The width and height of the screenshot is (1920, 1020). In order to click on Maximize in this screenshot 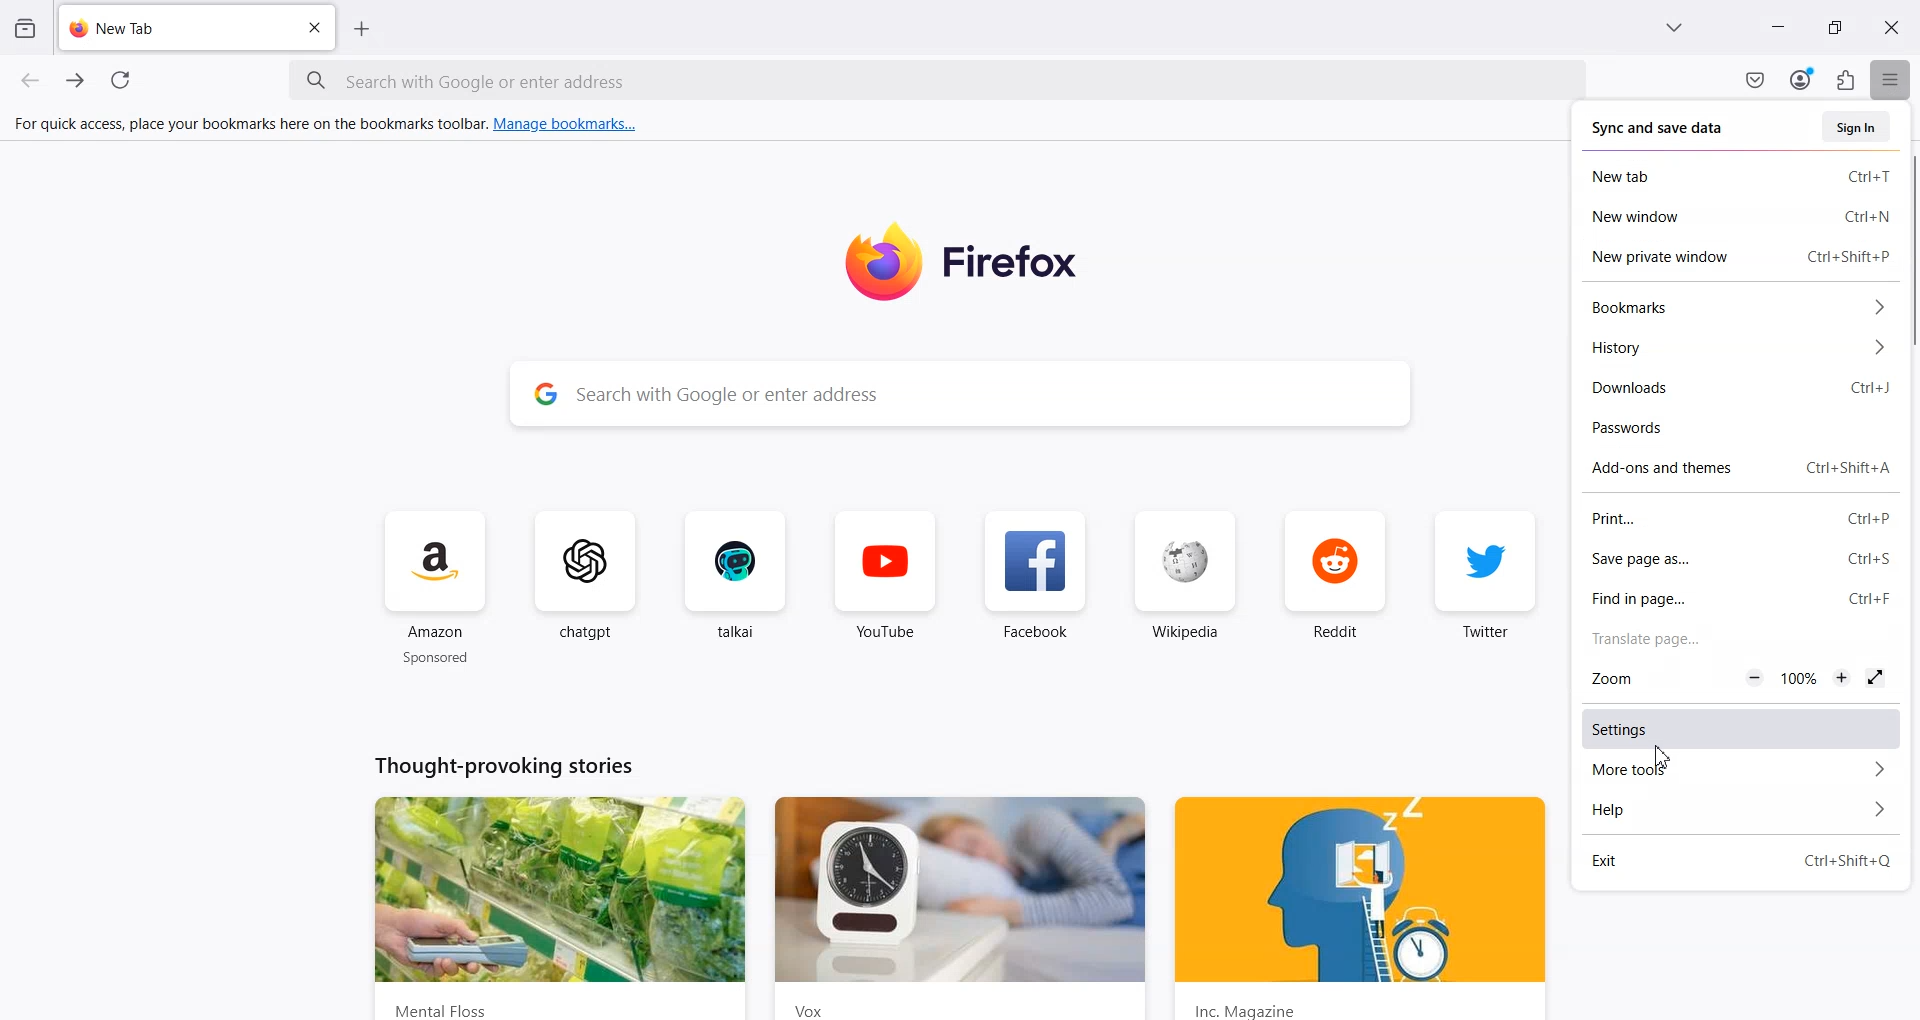, I will do `click(1835, 28)`.